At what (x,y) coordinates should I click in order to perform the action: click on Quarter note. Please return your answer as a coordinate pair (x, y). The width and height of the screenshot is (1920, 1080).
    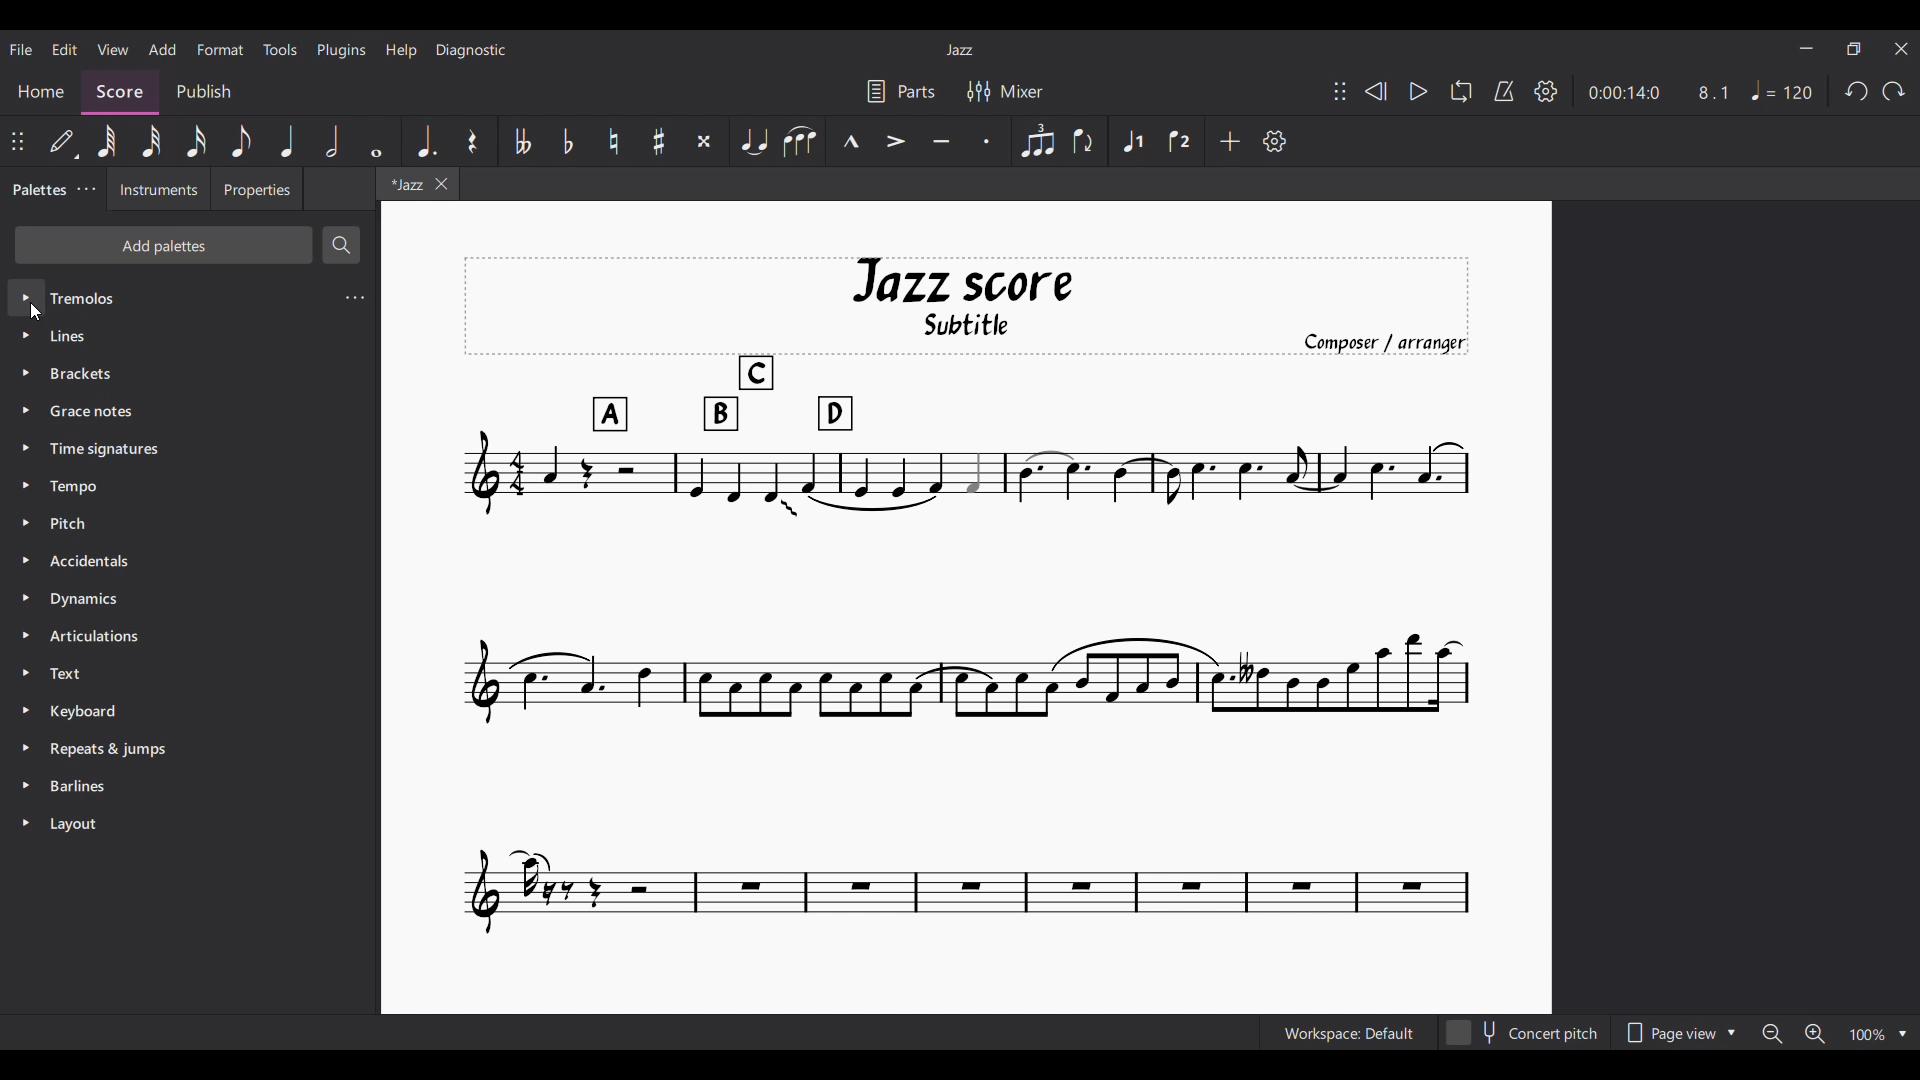
    Looking at the image, I should click on (287, 140).